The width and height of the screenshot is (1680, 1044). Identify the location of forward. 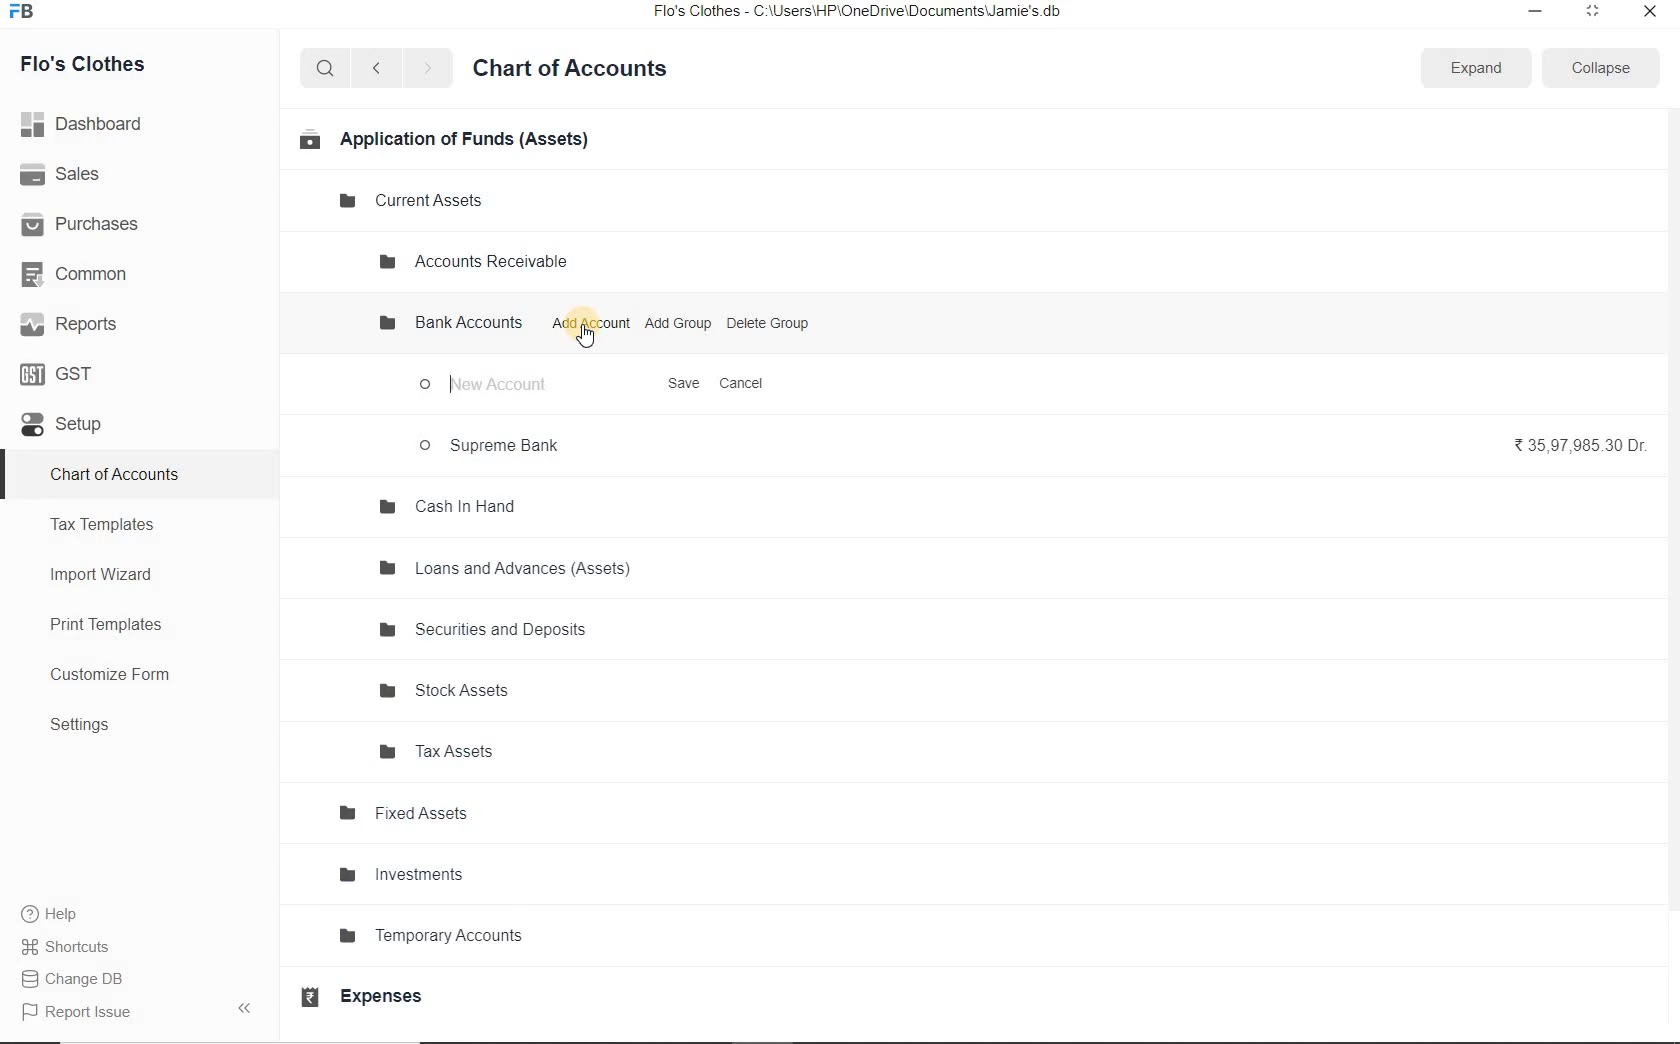
(429, 69).